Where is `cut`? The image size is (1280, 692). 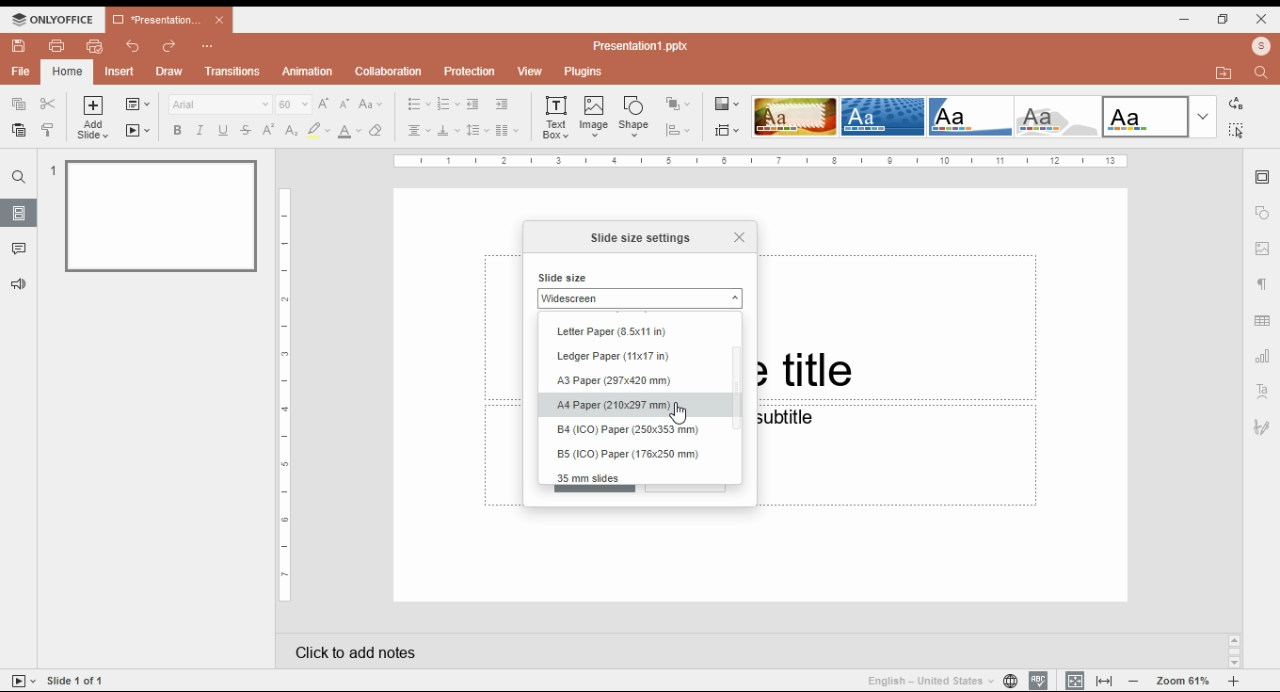 cut is located at coordinates (49, 103).